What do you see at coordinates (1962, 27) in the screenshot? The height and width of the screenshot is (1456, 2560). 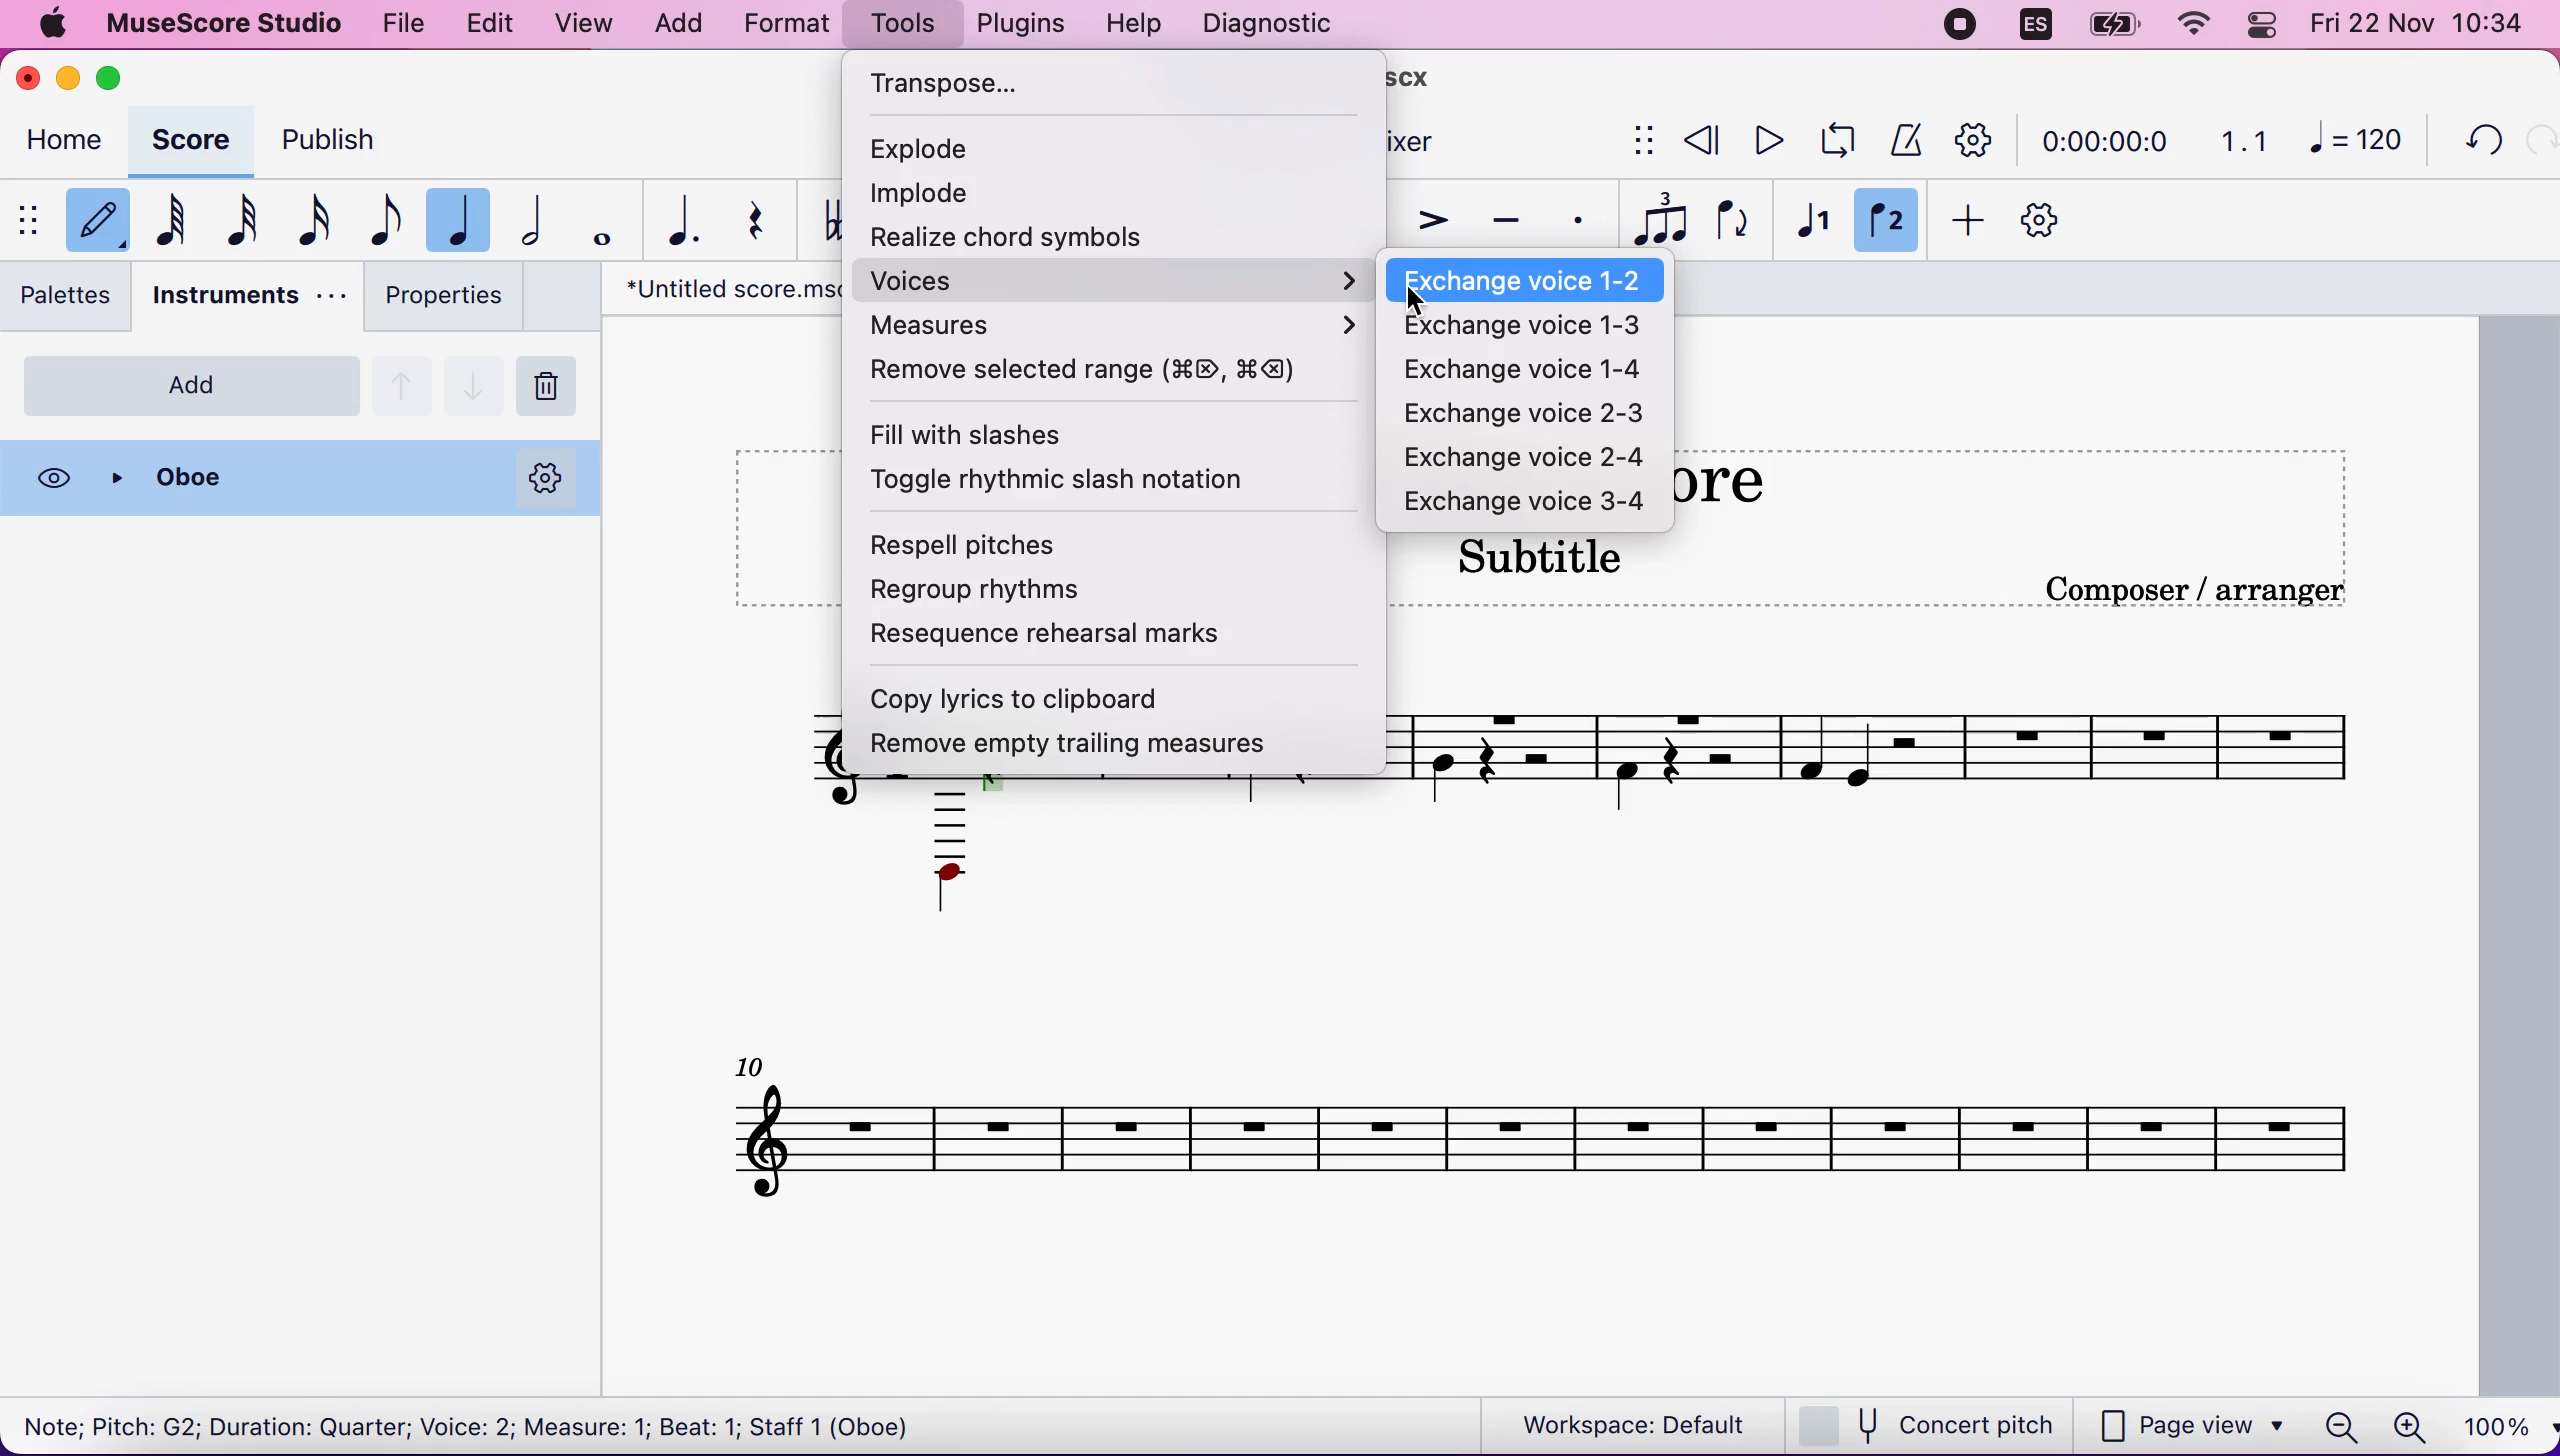 I see `recording stopped` at bounding box center [1962, 27].